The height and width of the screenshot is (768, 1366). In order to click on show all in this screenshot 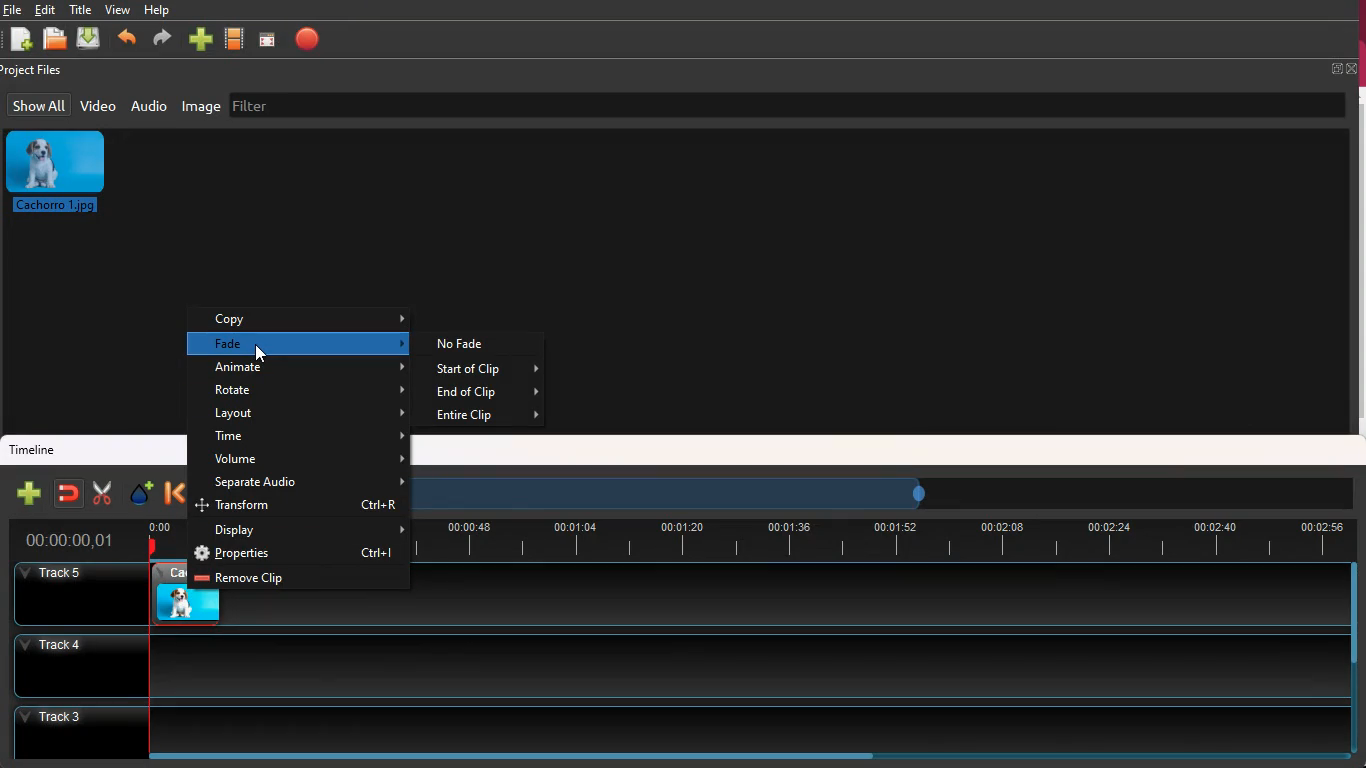, I will do `click(38, 105)`.